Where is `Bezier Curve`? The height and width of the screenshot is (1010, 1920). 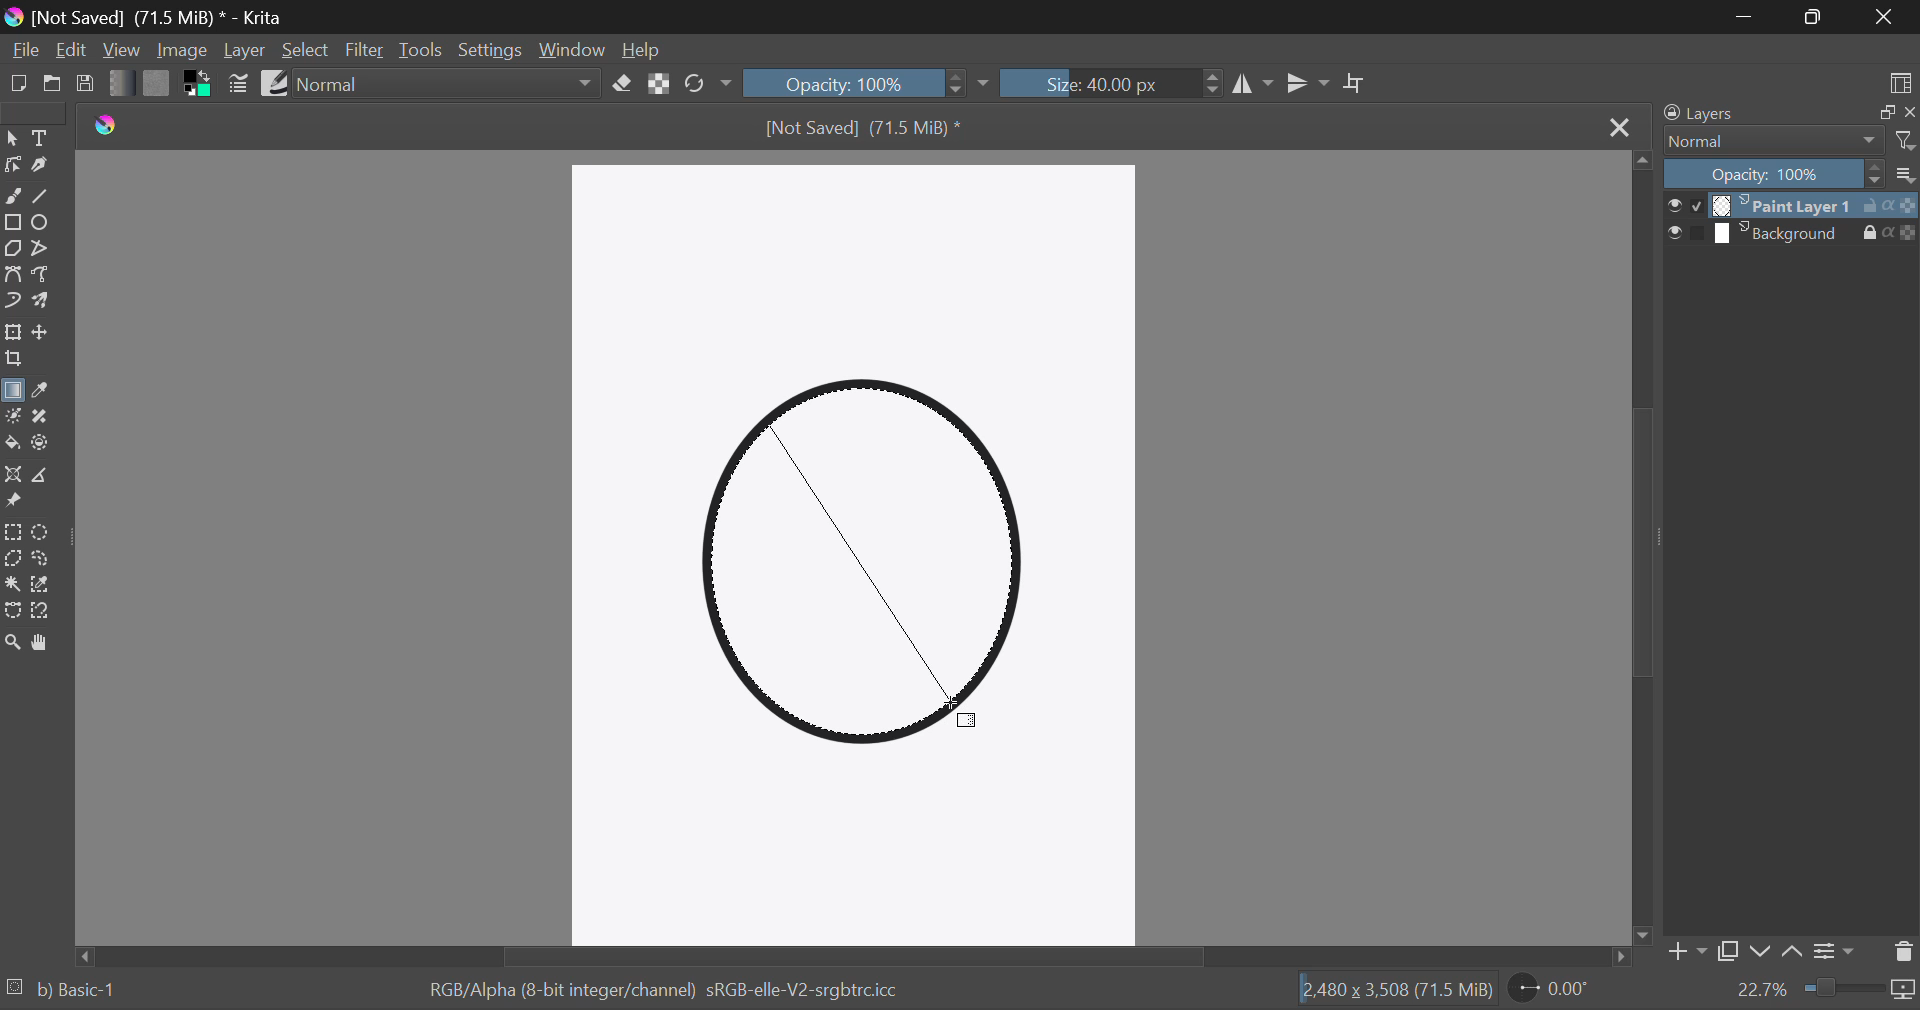
Bezier Curve is located at coordinates (13, 275).